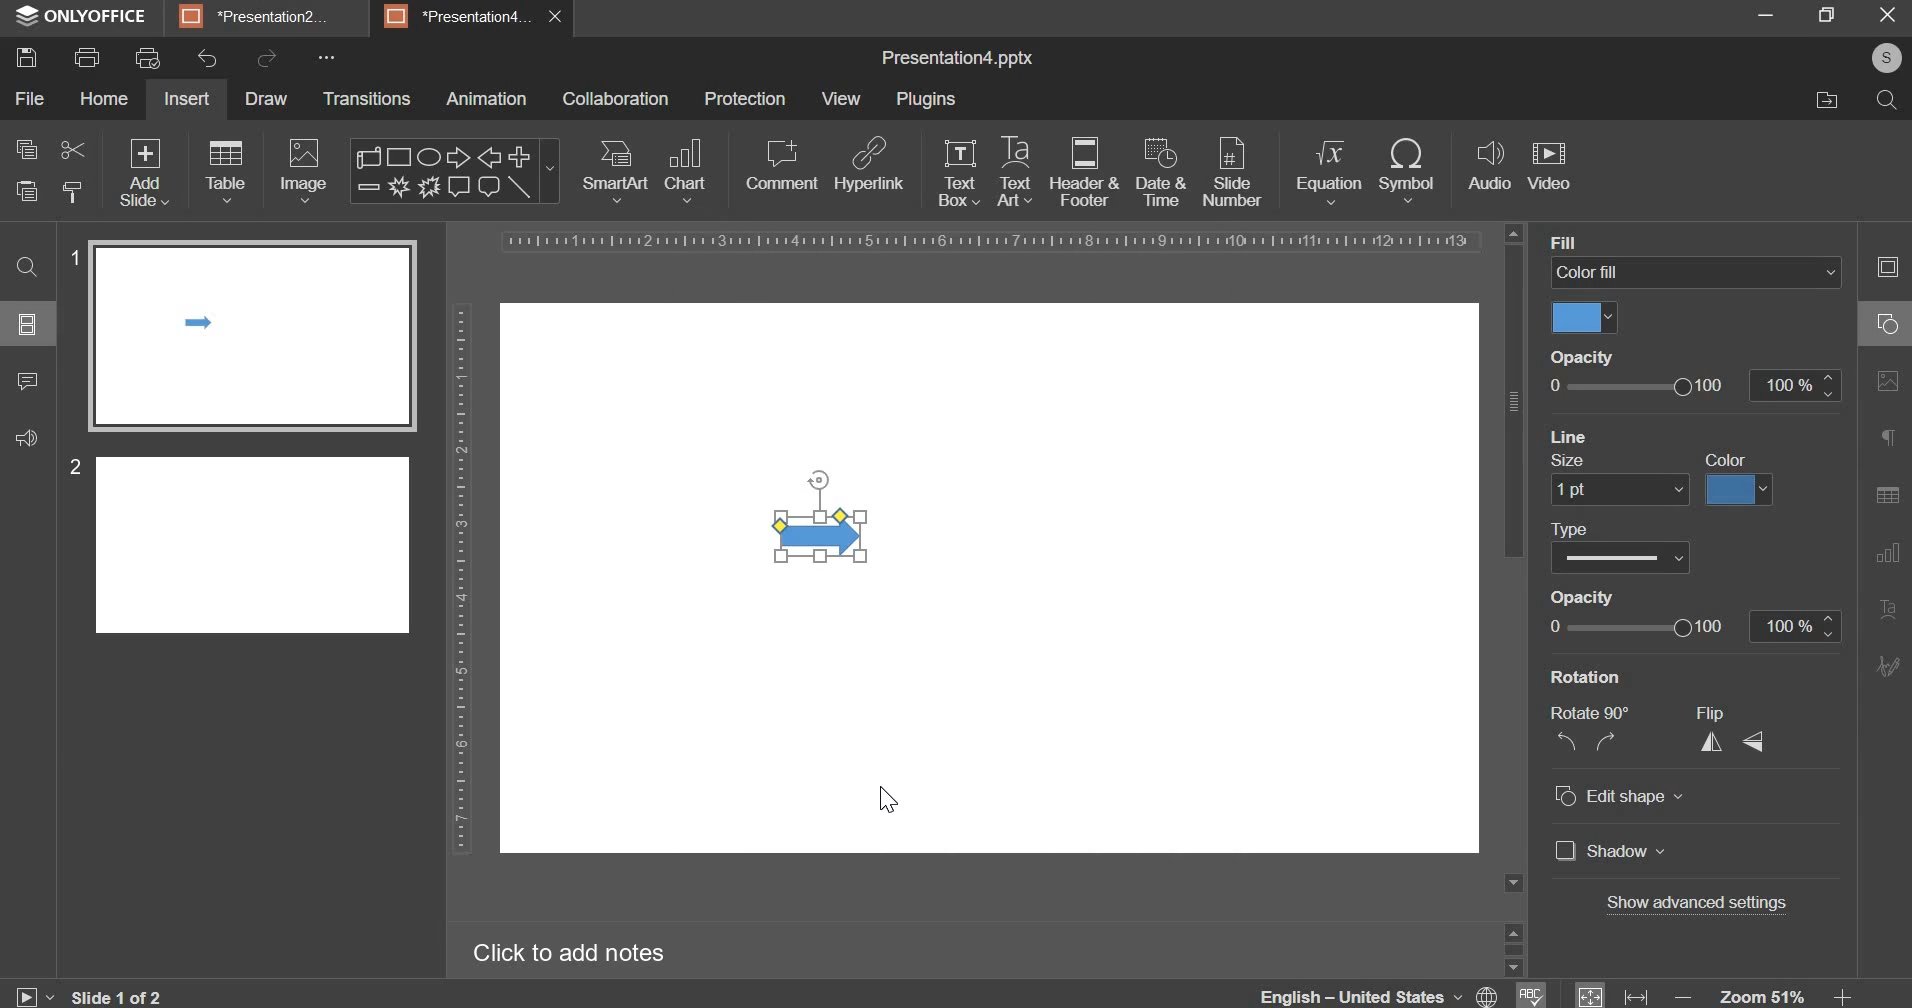 The image size is (1912, 1008). What do you see at coordinates (265, 98) in the screenshot?
I see `draw` at bounding box center [265, 98].